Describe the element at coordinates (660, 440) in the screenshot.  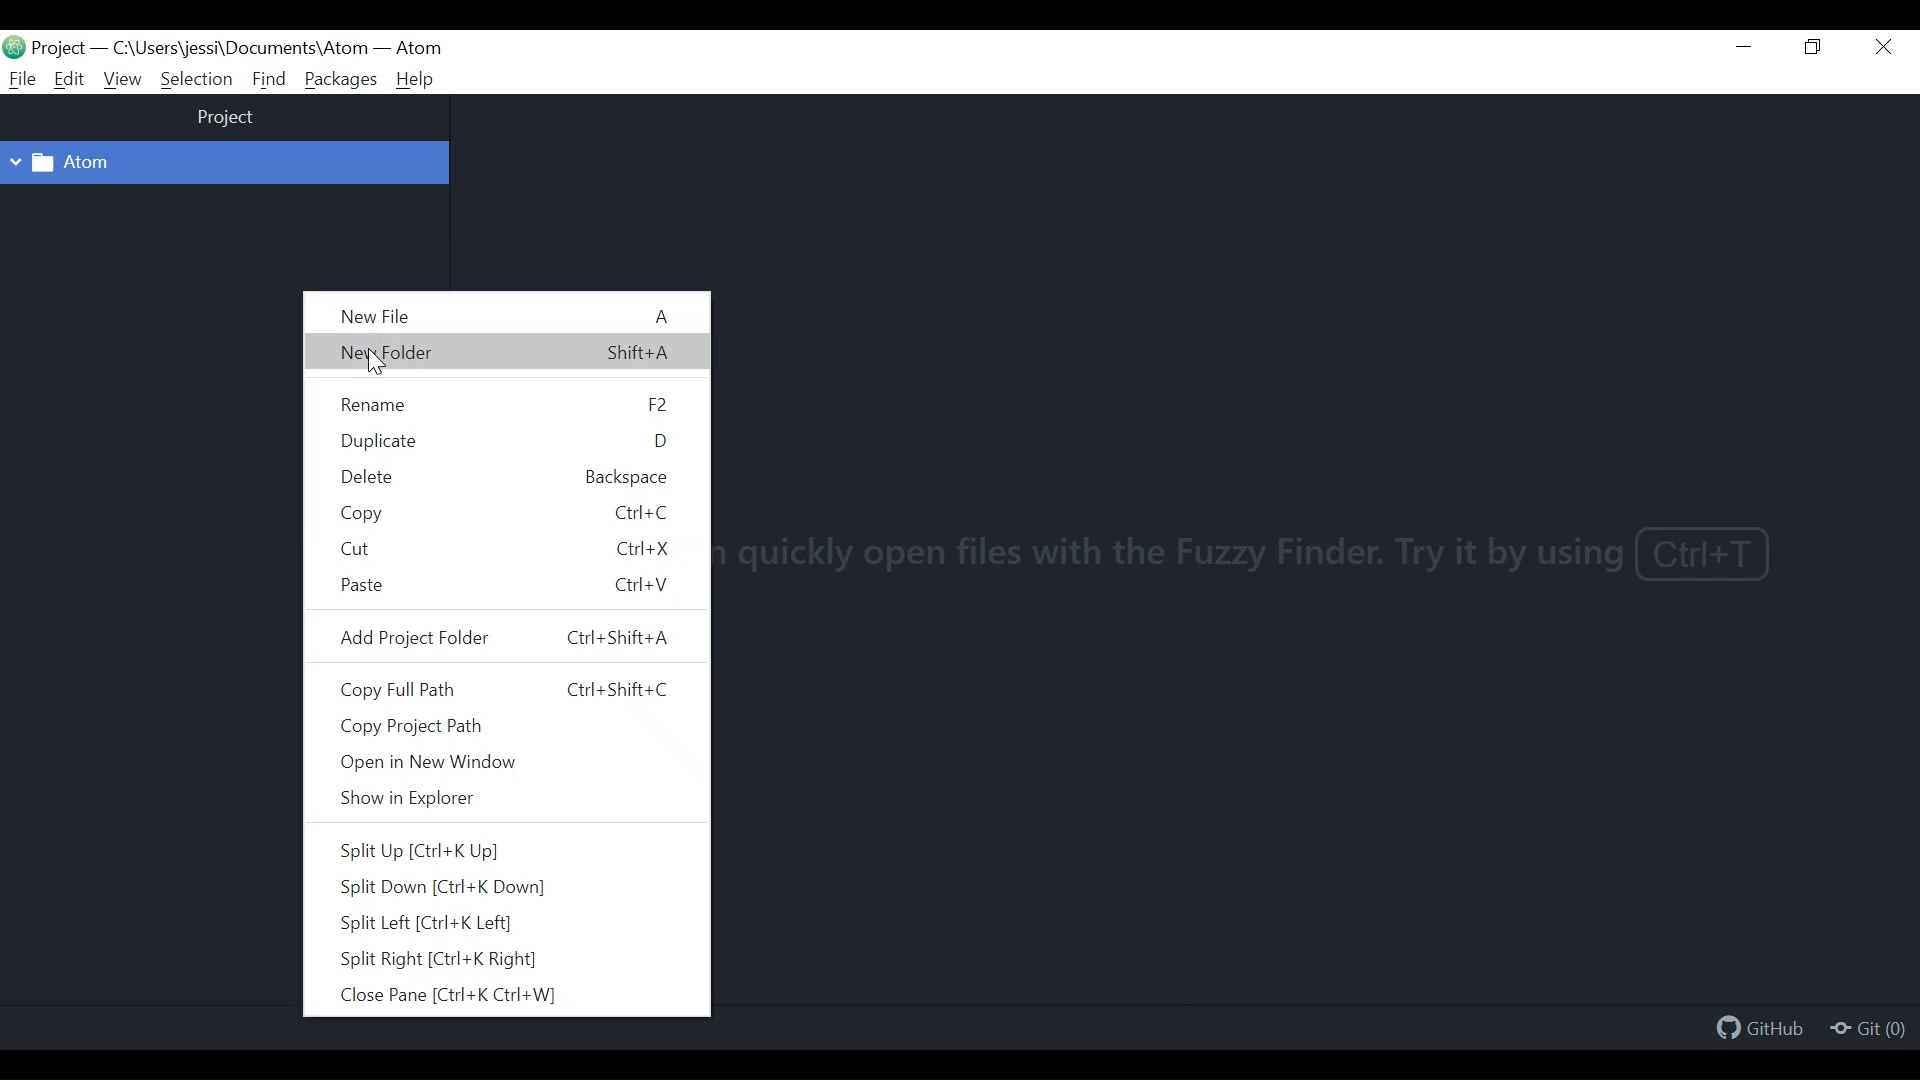
I see `d` at that location.